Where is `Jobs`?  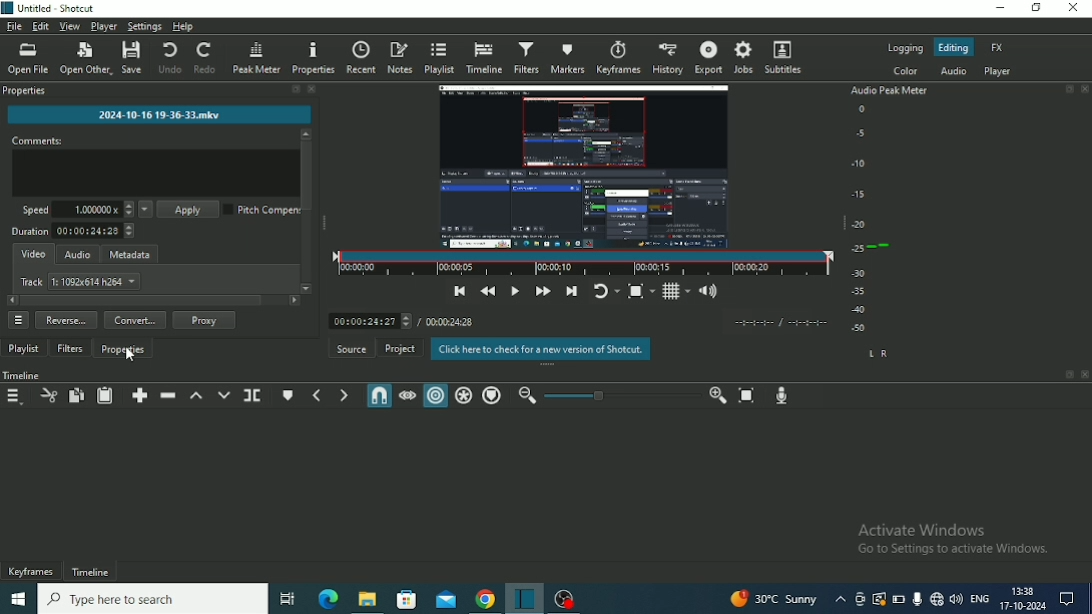
Jobs is located at coordinates (744, 57).